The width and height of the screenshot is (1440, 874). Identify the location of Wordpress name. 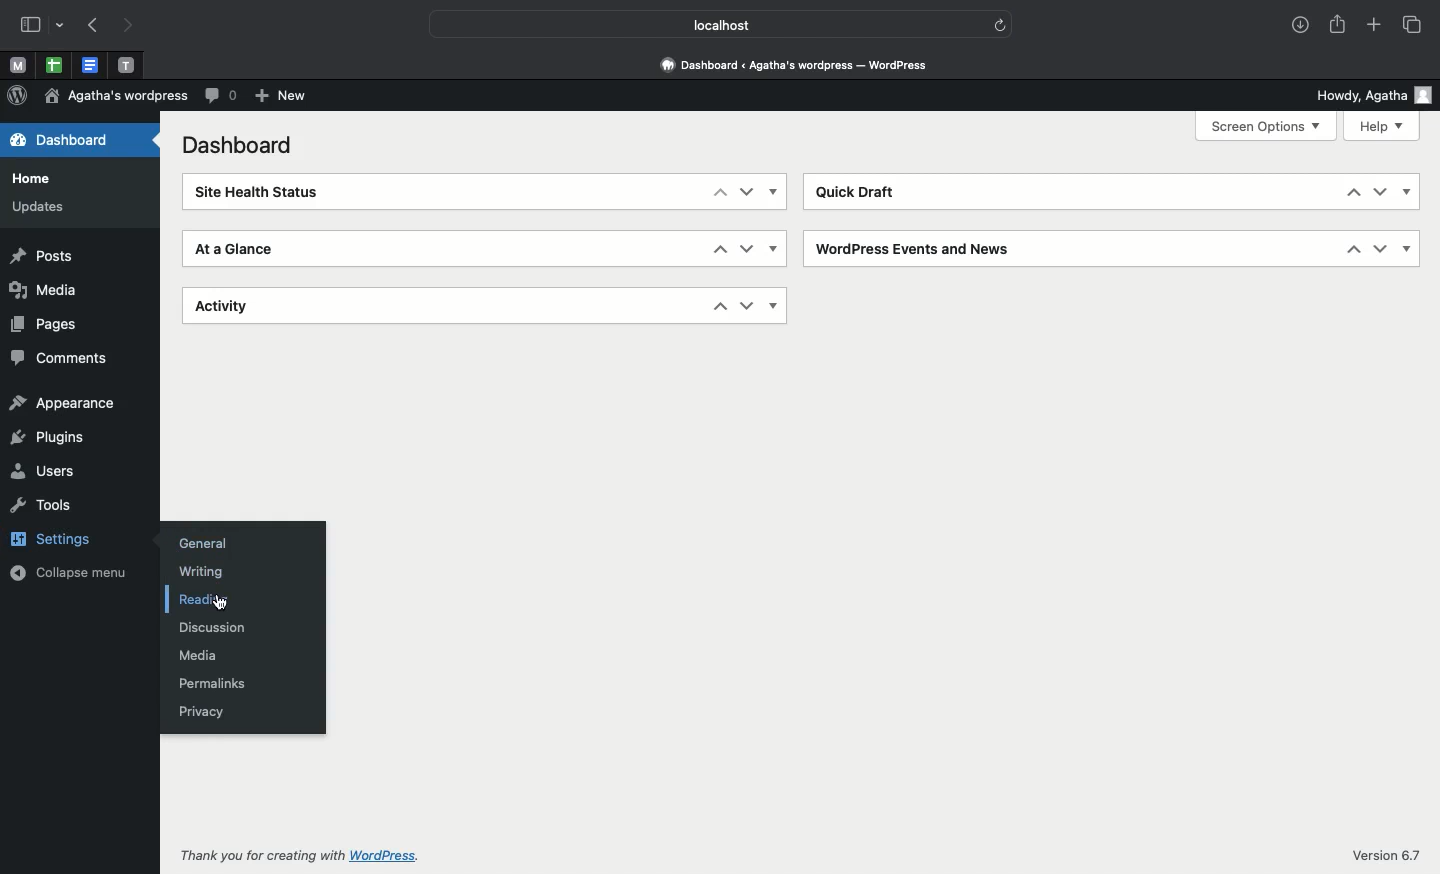
(118, 95).